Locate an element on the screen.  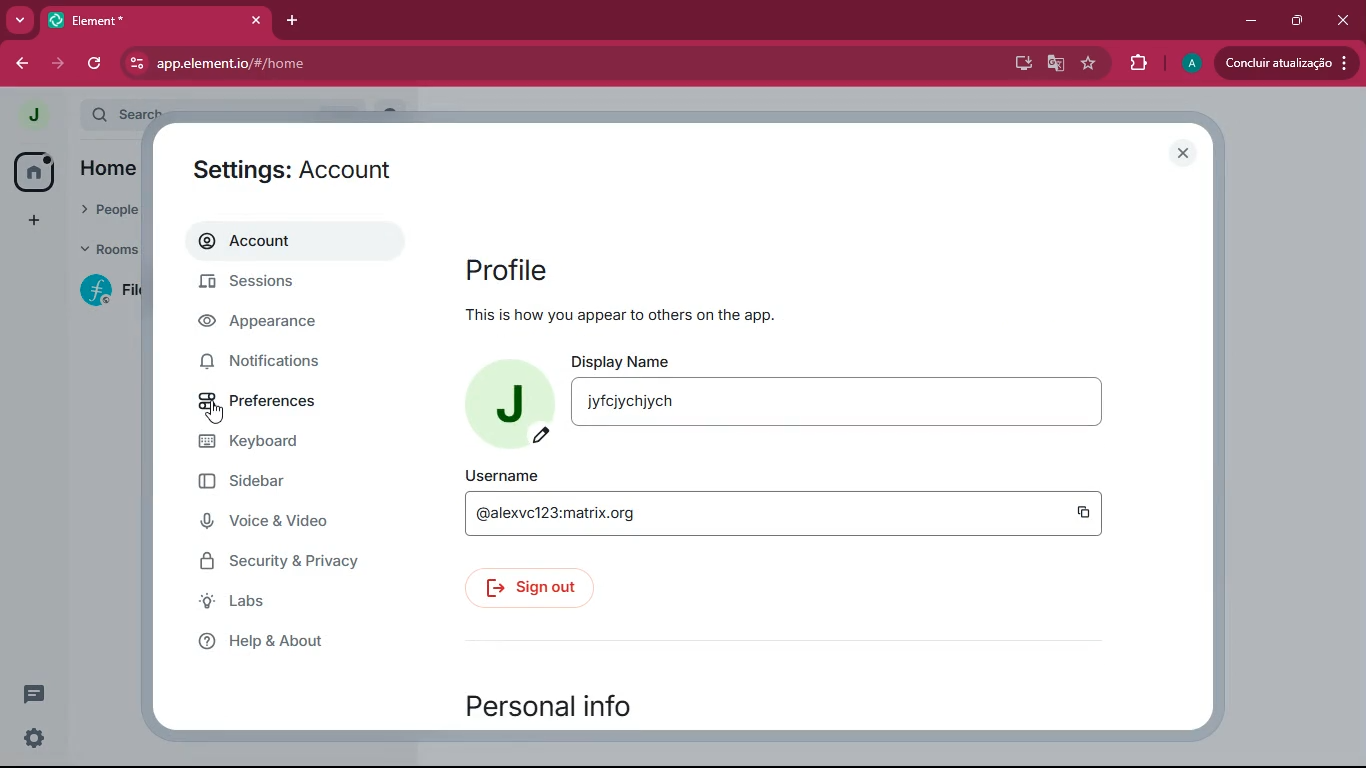
add tab is located at coordinates (292, 21).